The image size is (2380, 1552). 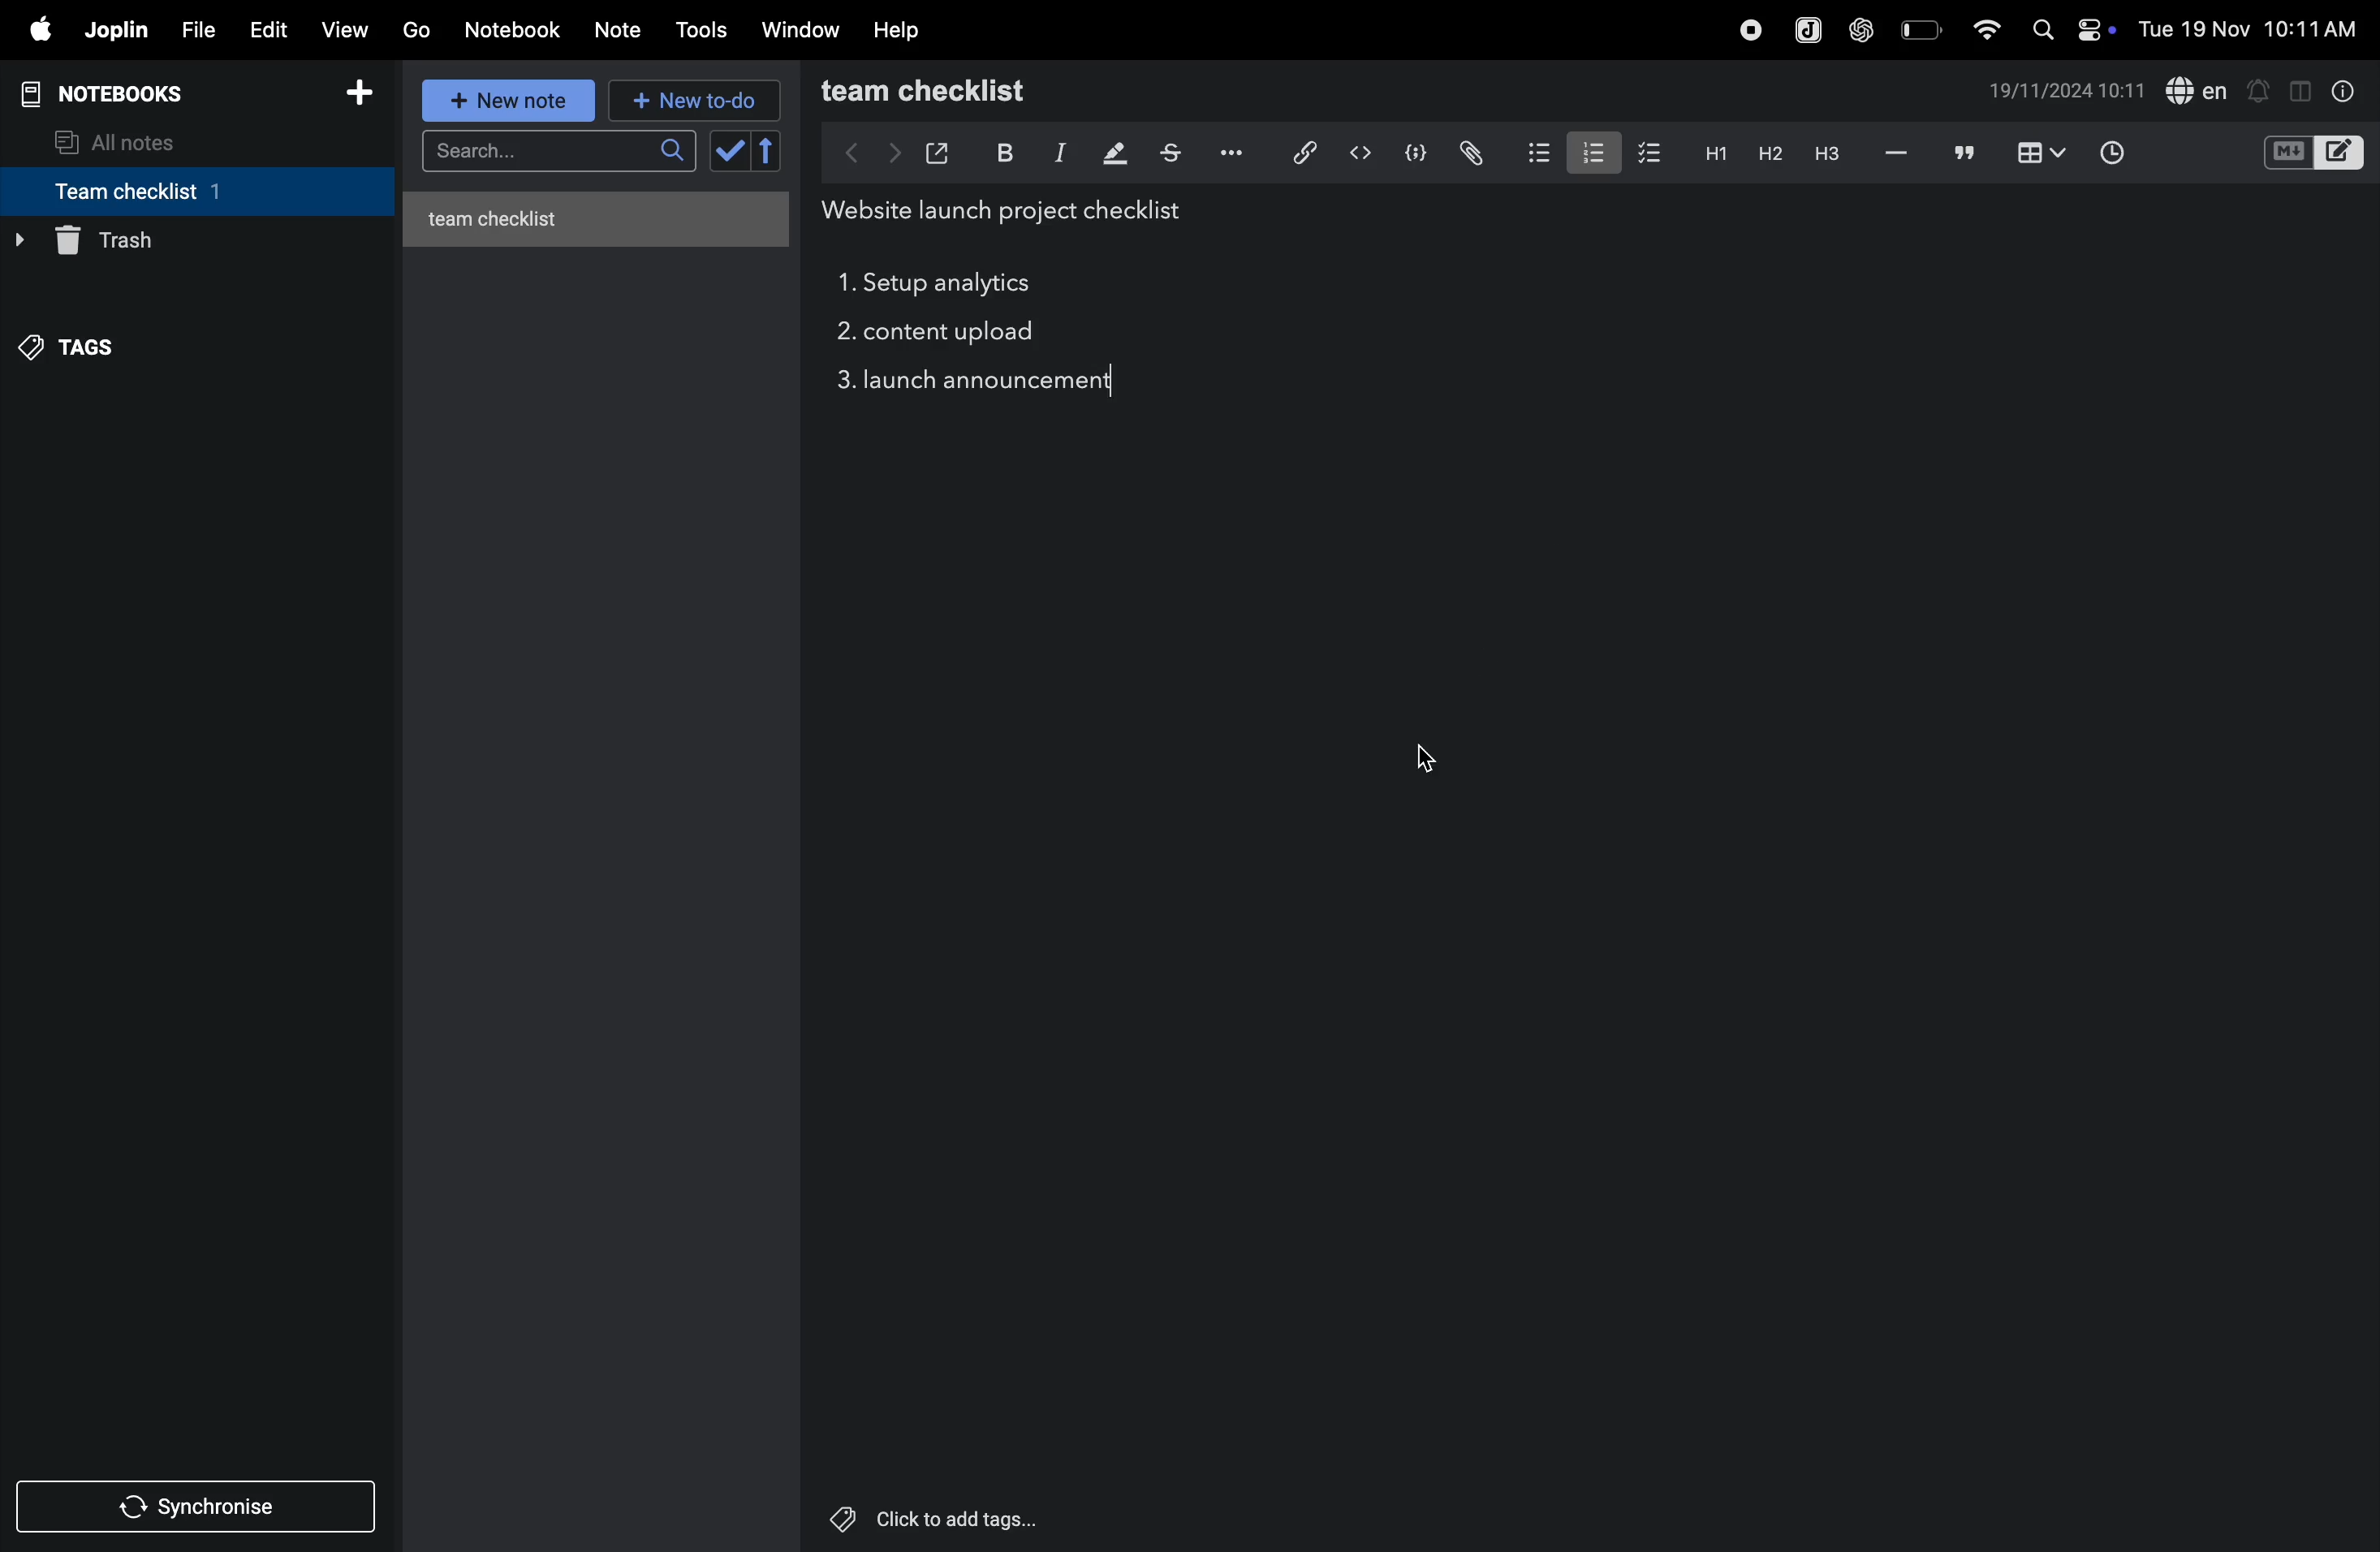 What do you see at coordinates (1894, 153) in the screenshot?
I see `hifen` at bounding box center [1894, 153].